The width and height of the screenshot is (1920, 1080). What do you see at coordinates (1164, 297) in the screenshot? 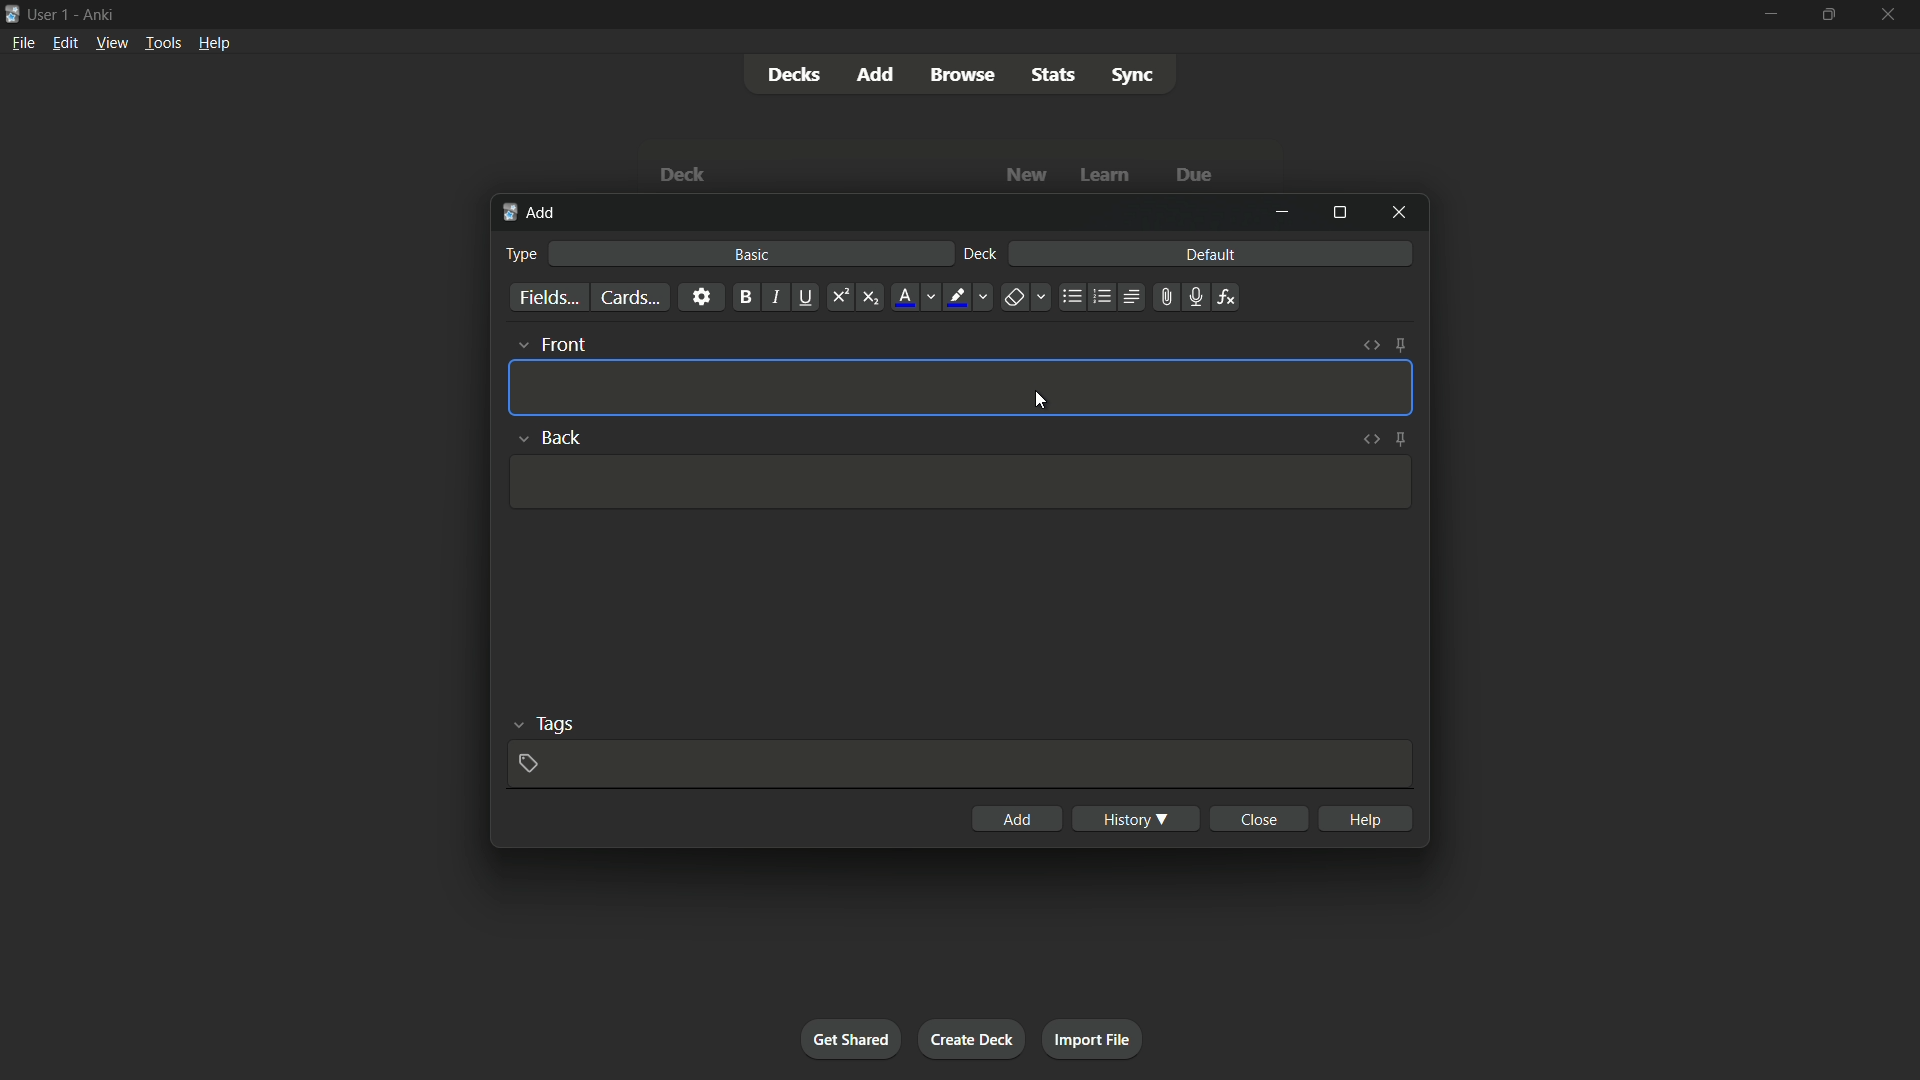
I see `attach file` at bounding box center [1164, 297].